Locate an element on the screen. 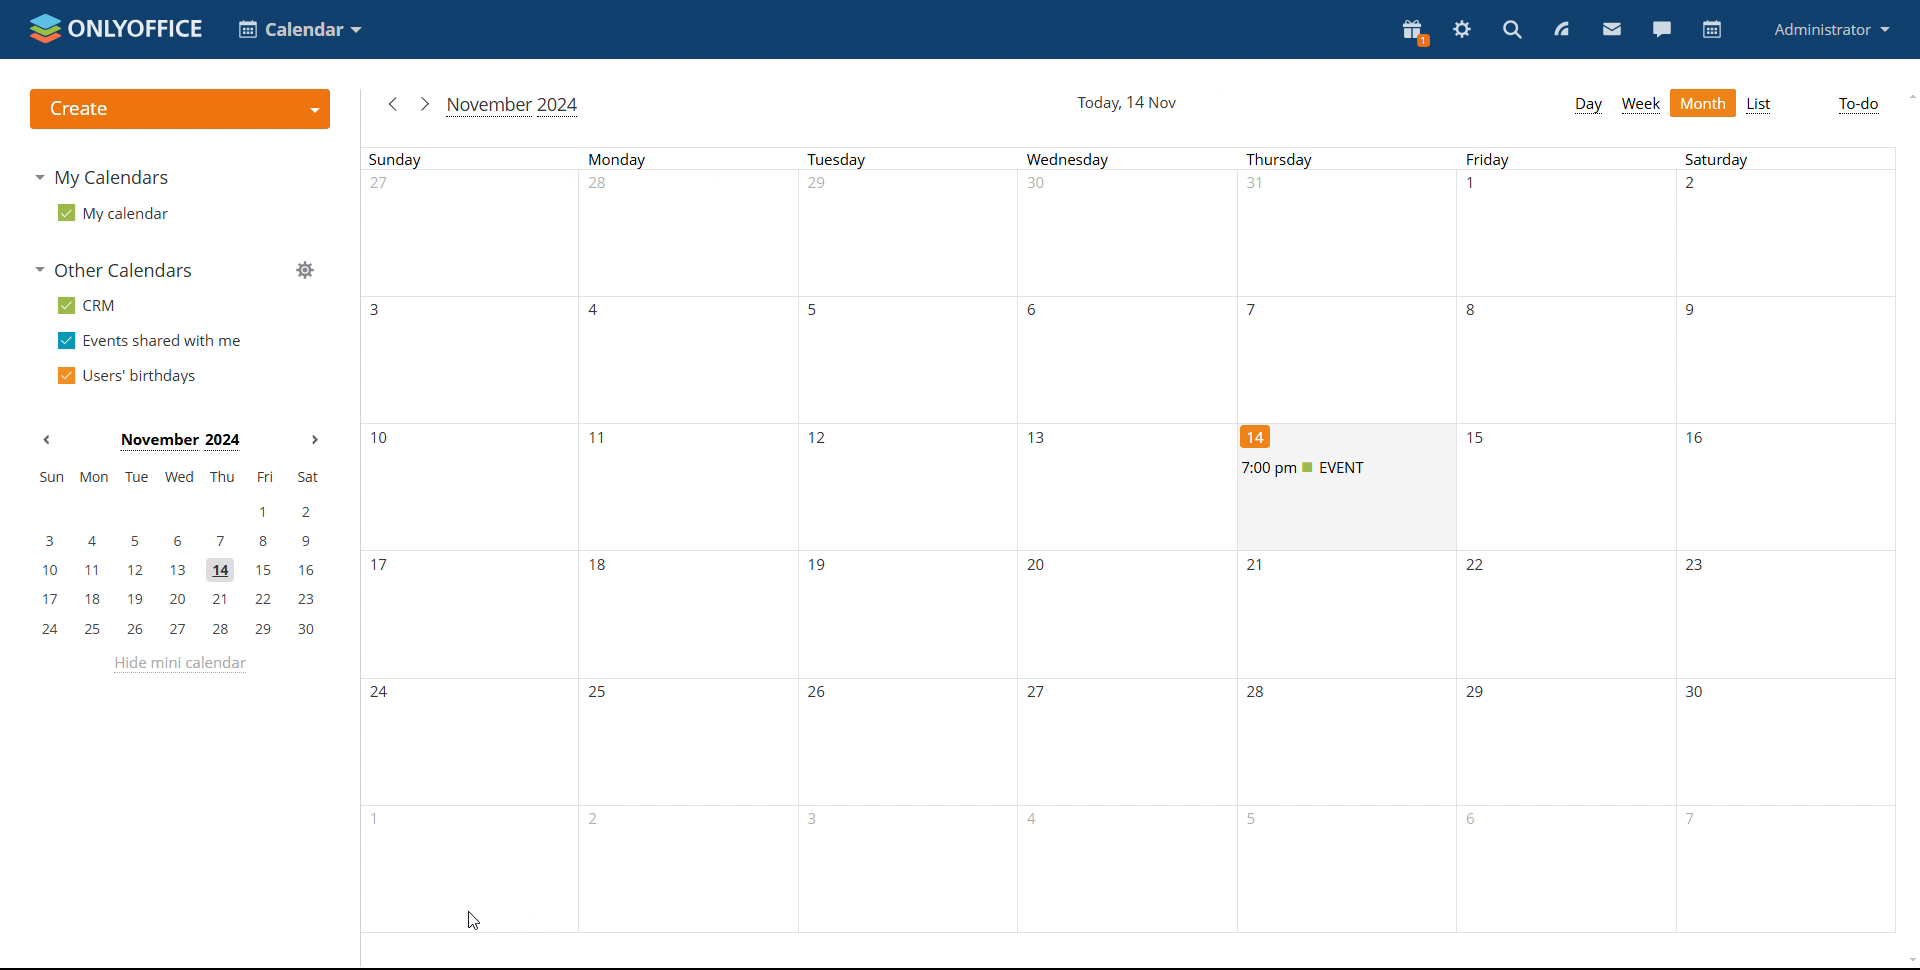 The image size is (1920, 970). days of the month is located at coordinates (1347, 745).